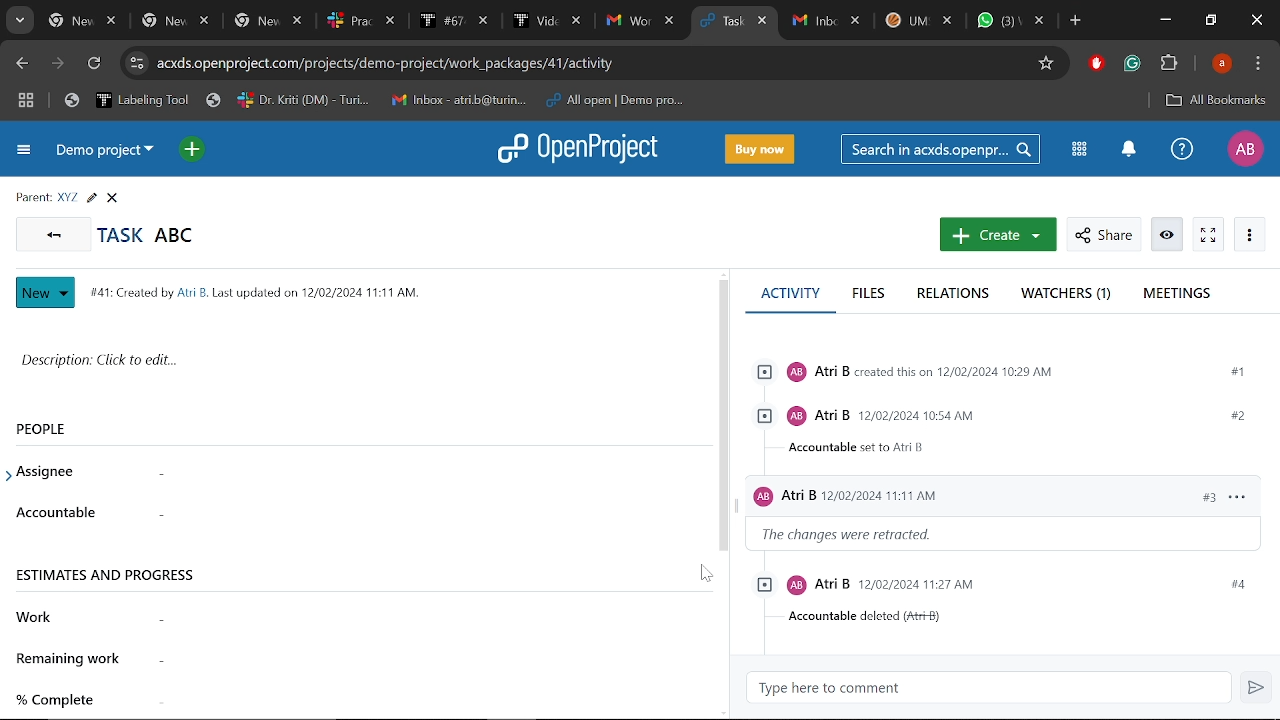 Image resolution: width=1280 pixels, height=720 pixels. What do you see at coordinates (1132, 65) in the screenshot?
I see `Grammarly` at bounding box center [1132, 65].